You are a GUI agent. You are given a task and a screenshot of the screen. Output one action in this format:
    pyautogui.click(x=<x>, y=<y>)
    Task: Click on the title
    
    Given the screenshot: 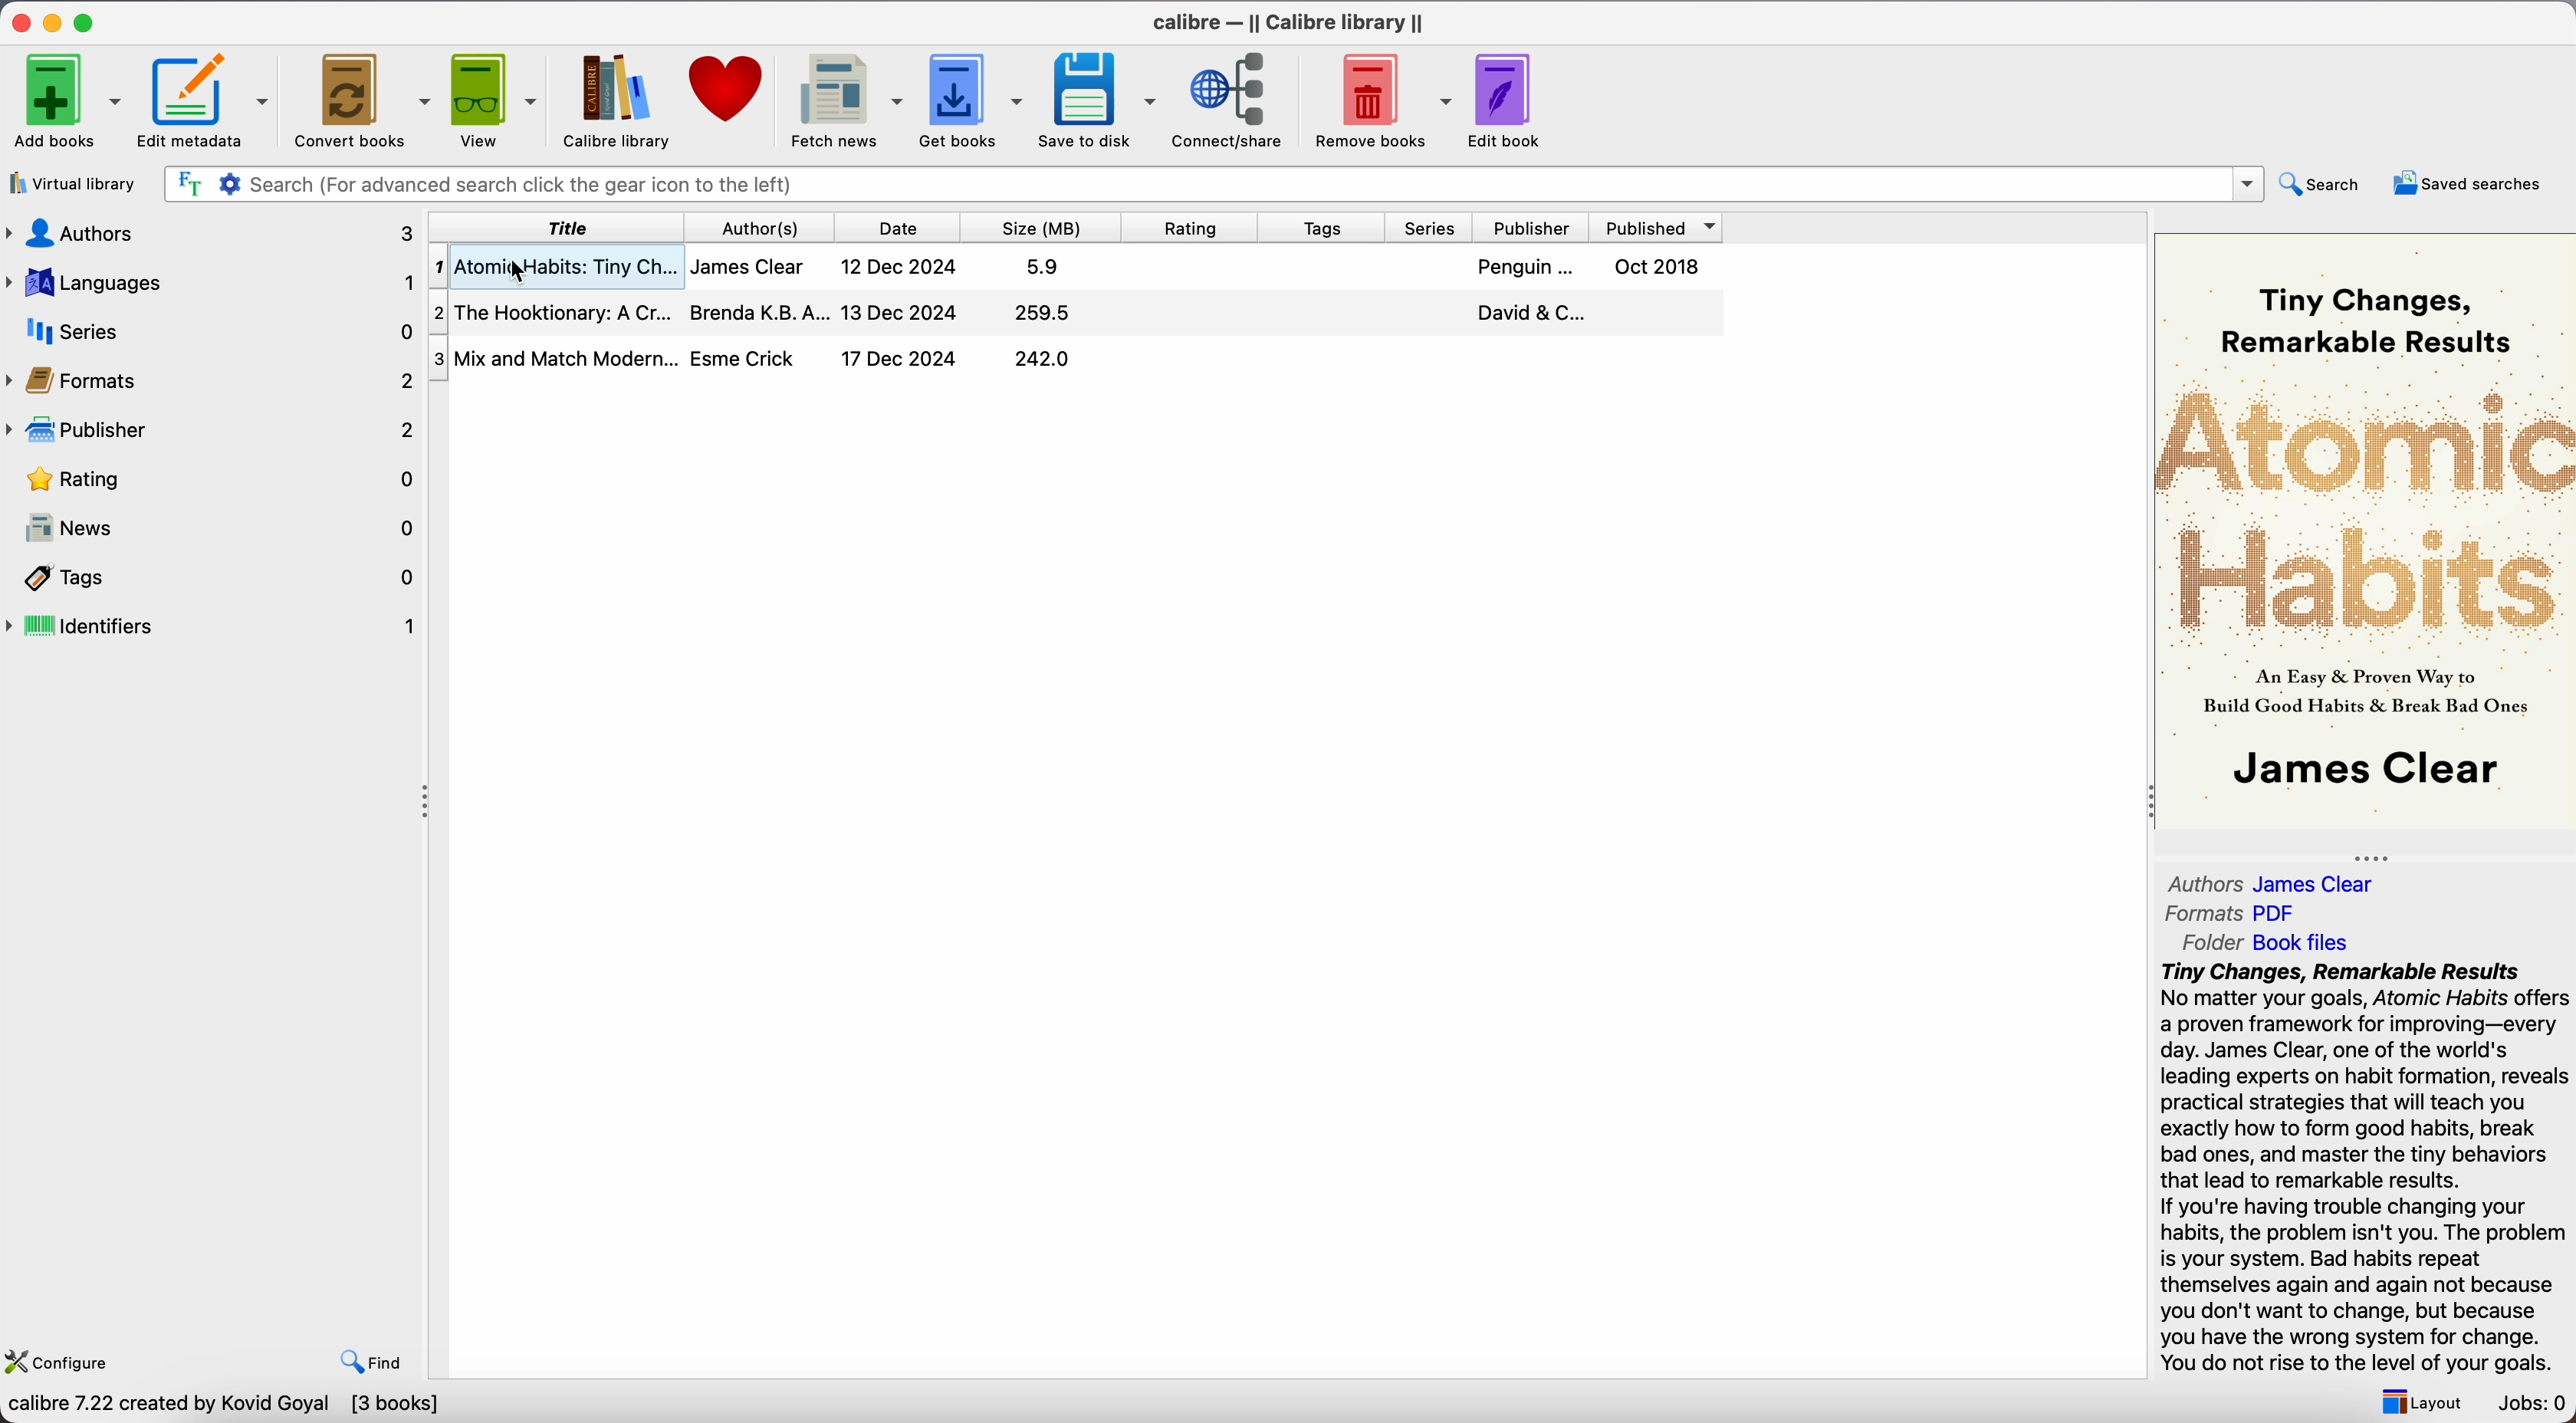 What is the action you would take?
    pyautogui.click(x=567, y=227)
    